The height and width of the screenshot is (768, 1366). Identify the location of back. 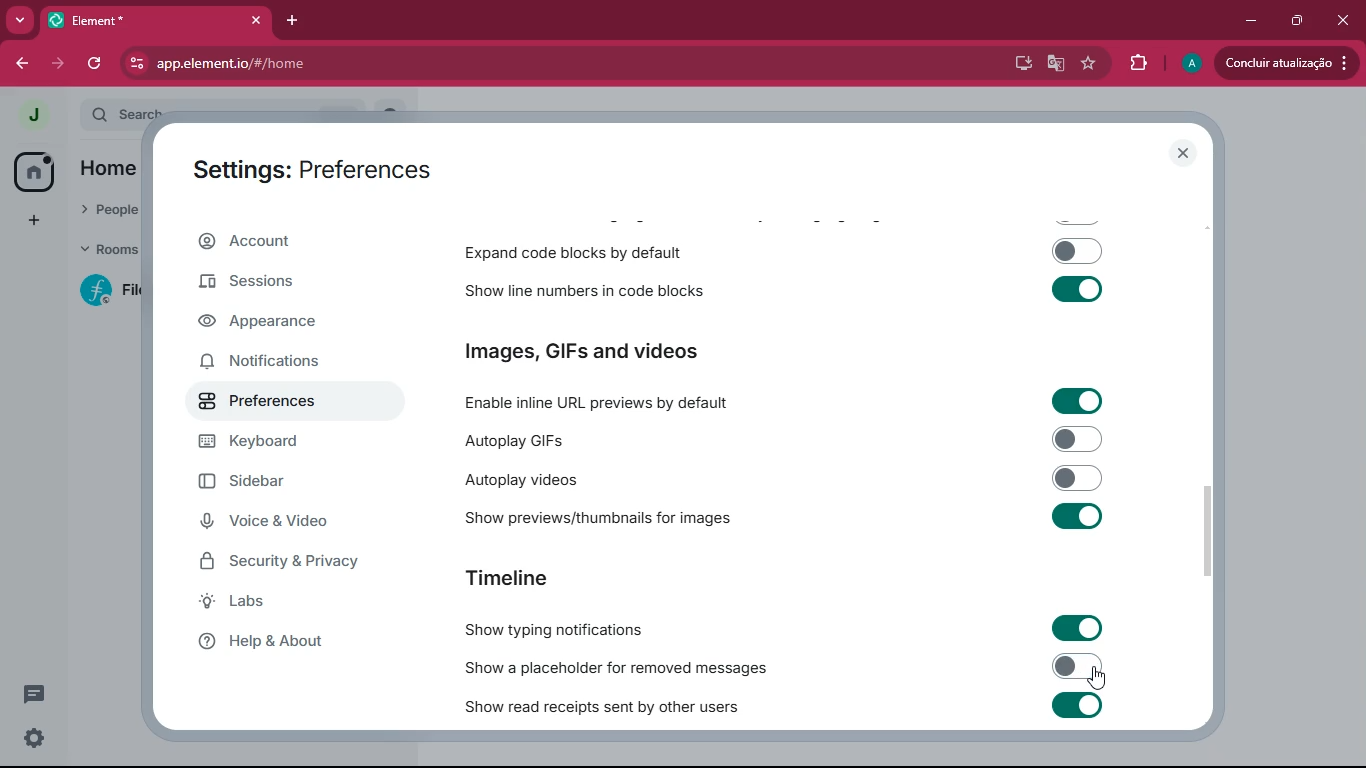
(19, 66).